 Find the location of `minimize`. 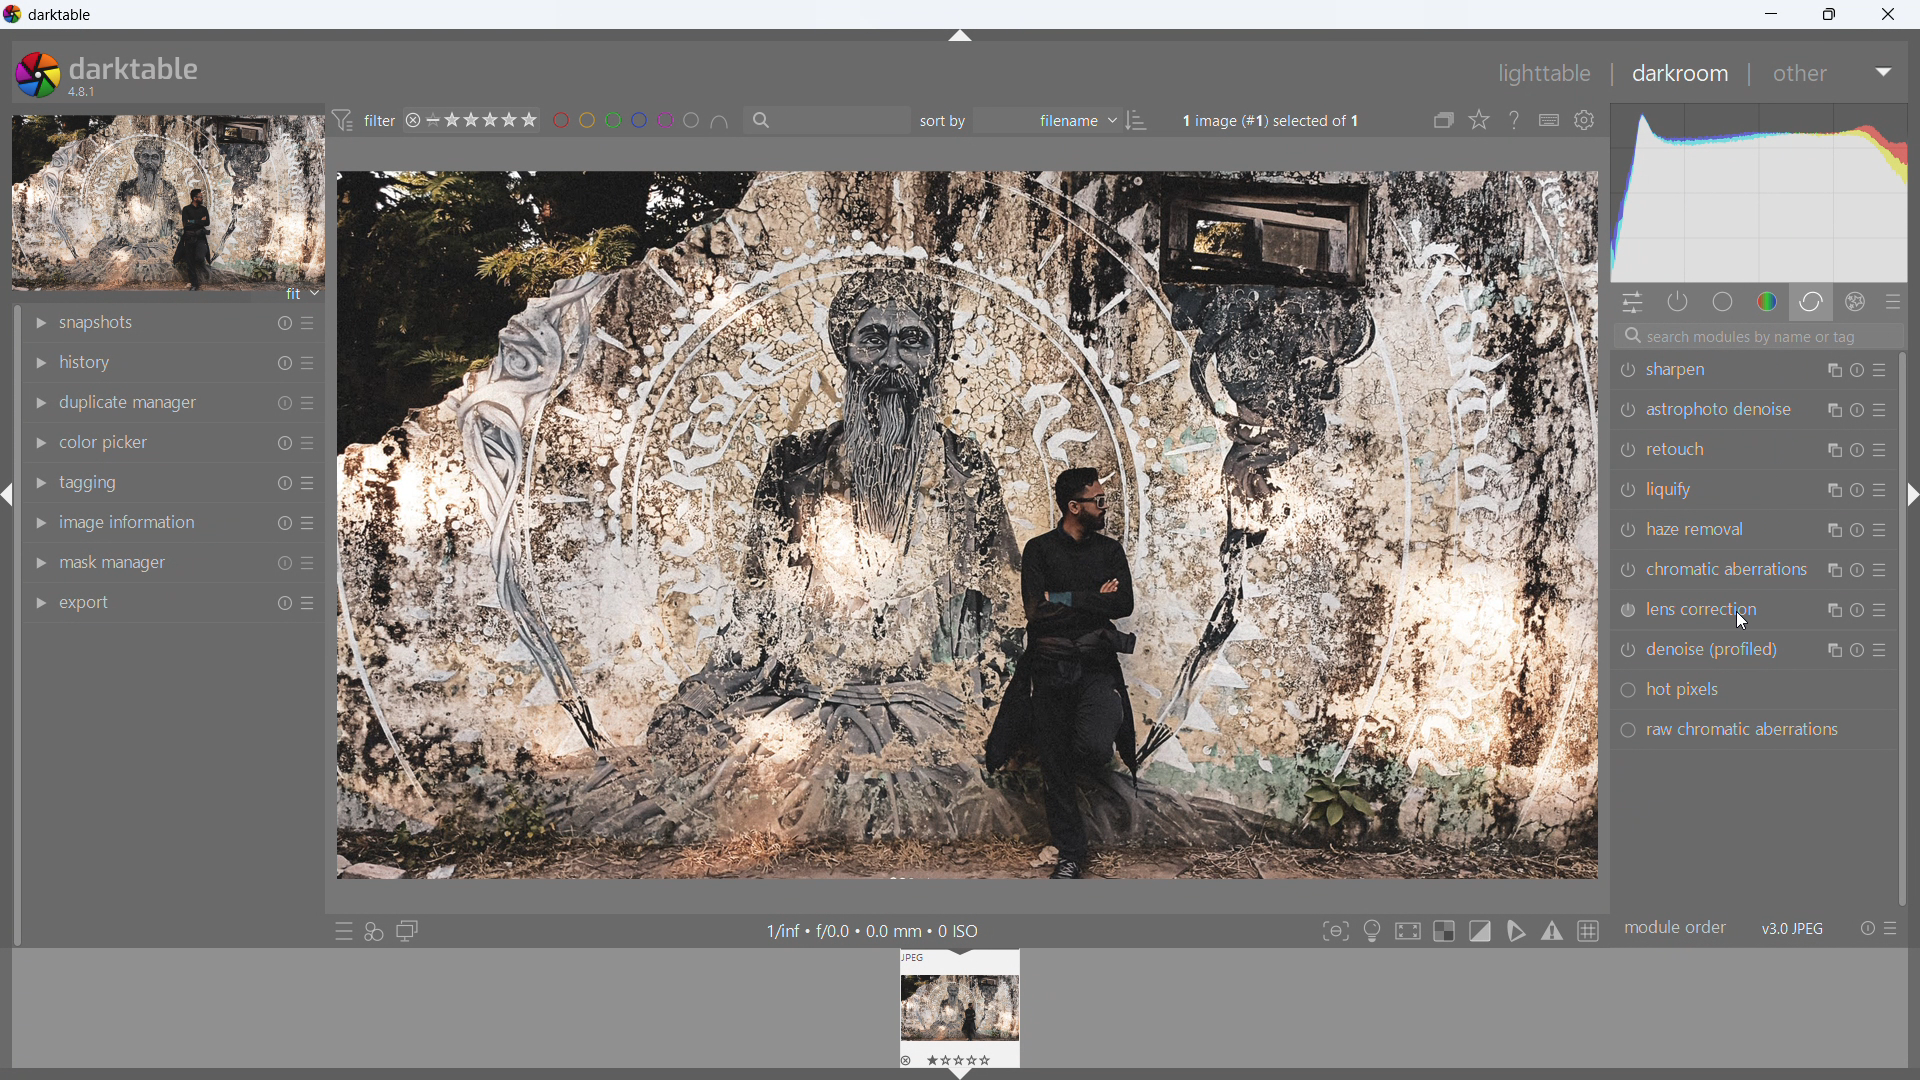

minimize is located at coordinates (1773, 14).